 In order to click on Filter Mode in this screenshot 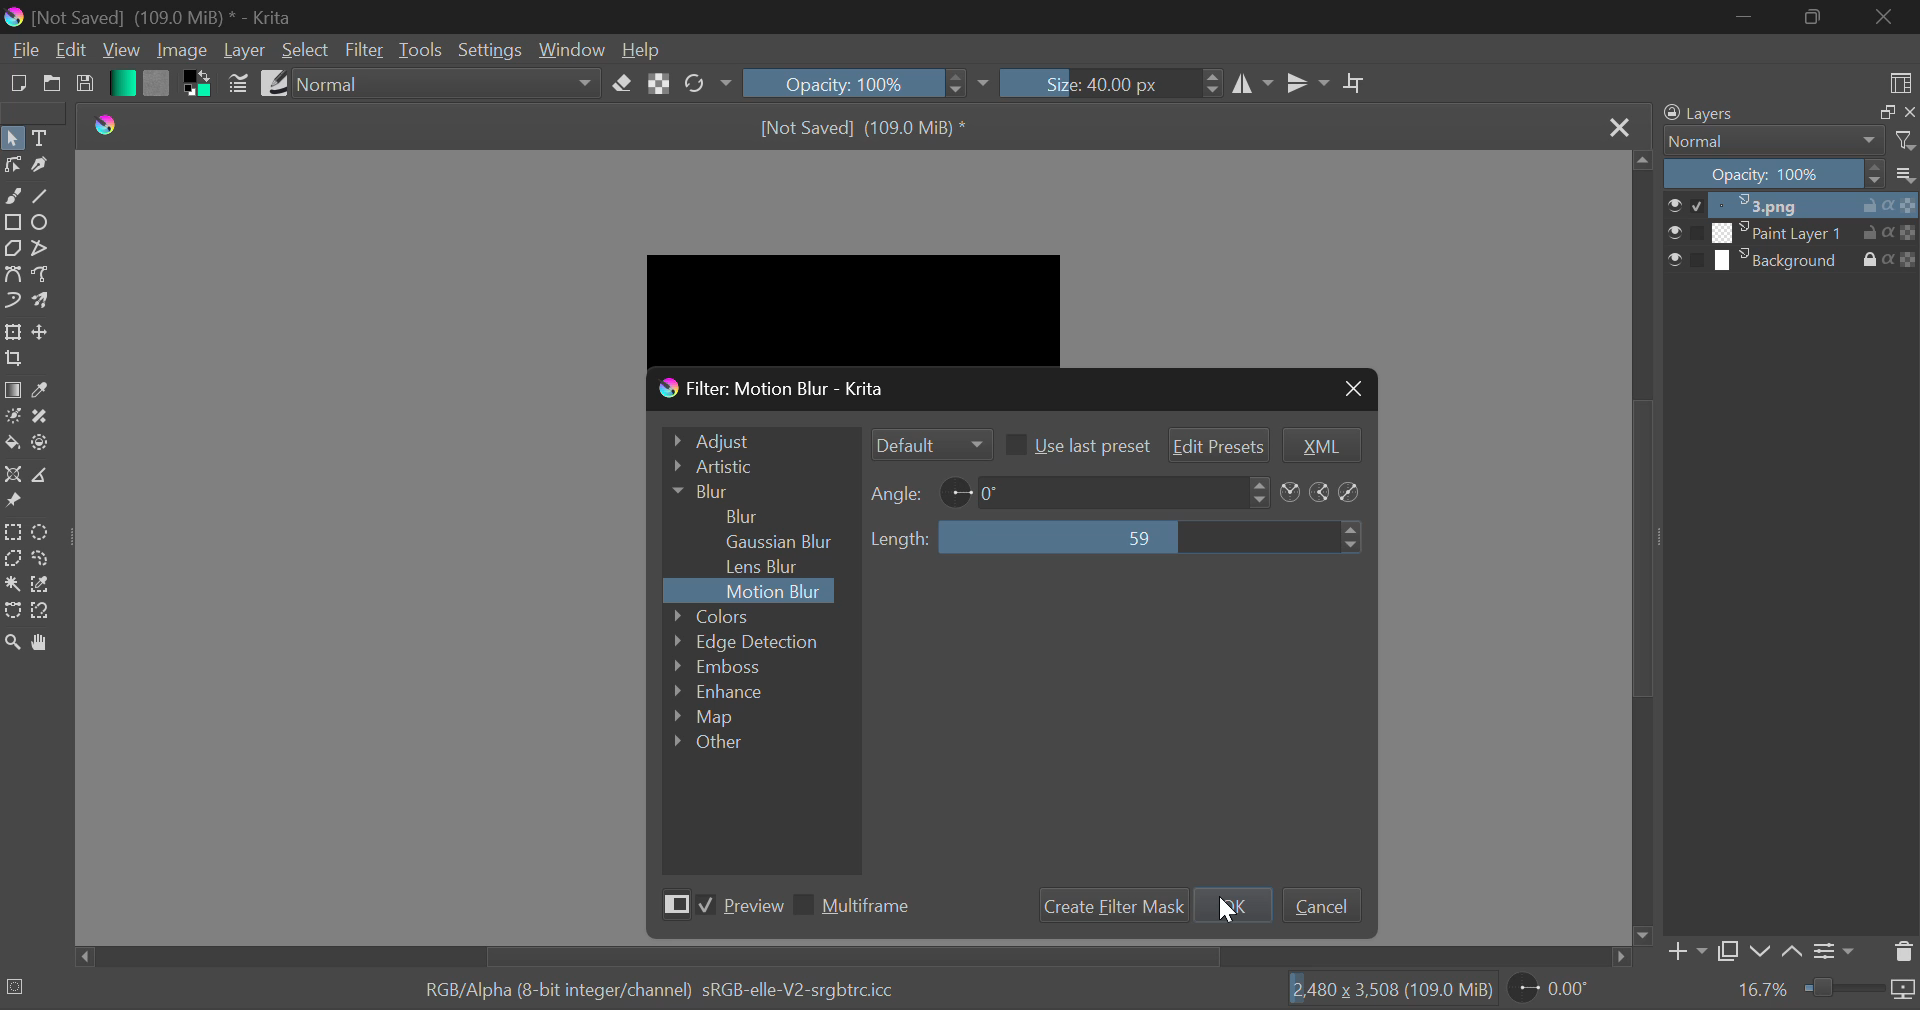, I will do `click(929, 444)`.